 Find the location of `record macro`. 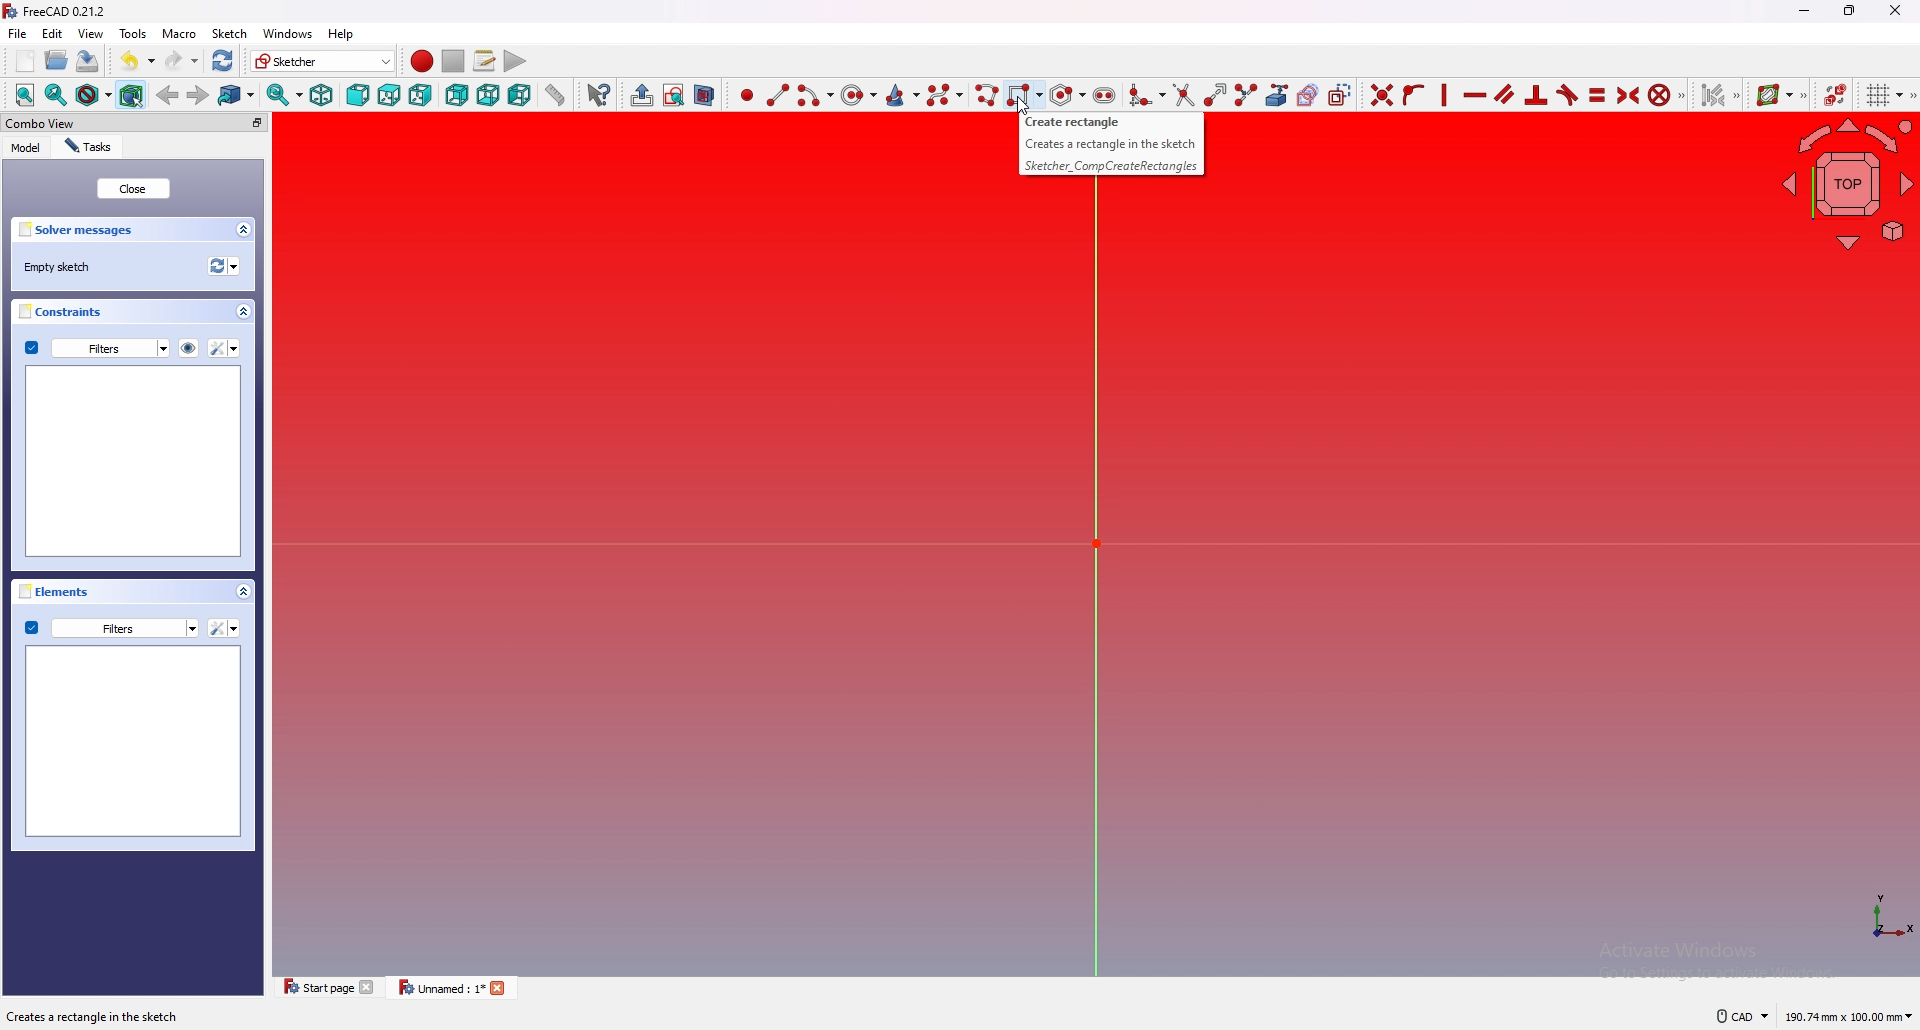

record macro is located at coordinates (423, 61).